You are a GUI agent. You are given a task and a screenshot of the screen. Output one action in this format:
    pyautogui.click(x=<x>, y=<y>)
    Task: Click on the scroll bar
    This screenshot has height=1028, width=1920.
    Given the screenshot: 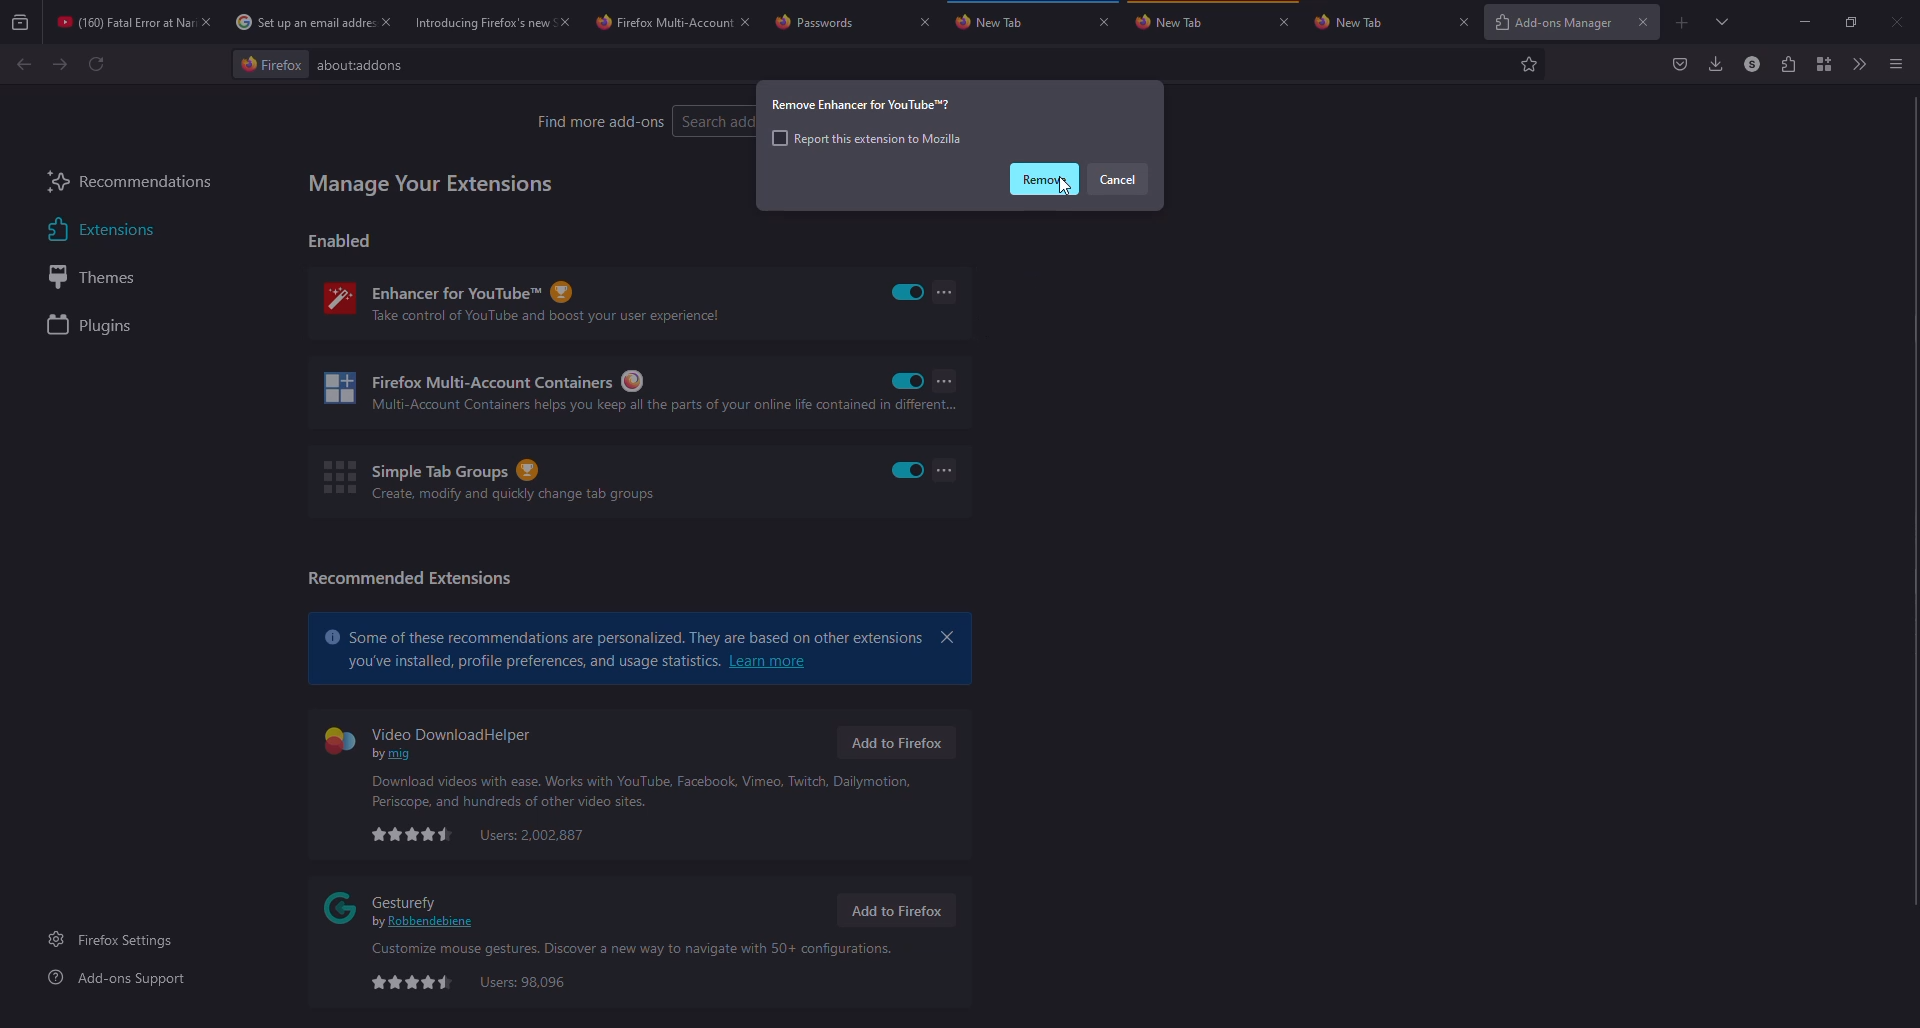 What is the action you would take?
    pyautogui.click(x=1917, y=500)
    